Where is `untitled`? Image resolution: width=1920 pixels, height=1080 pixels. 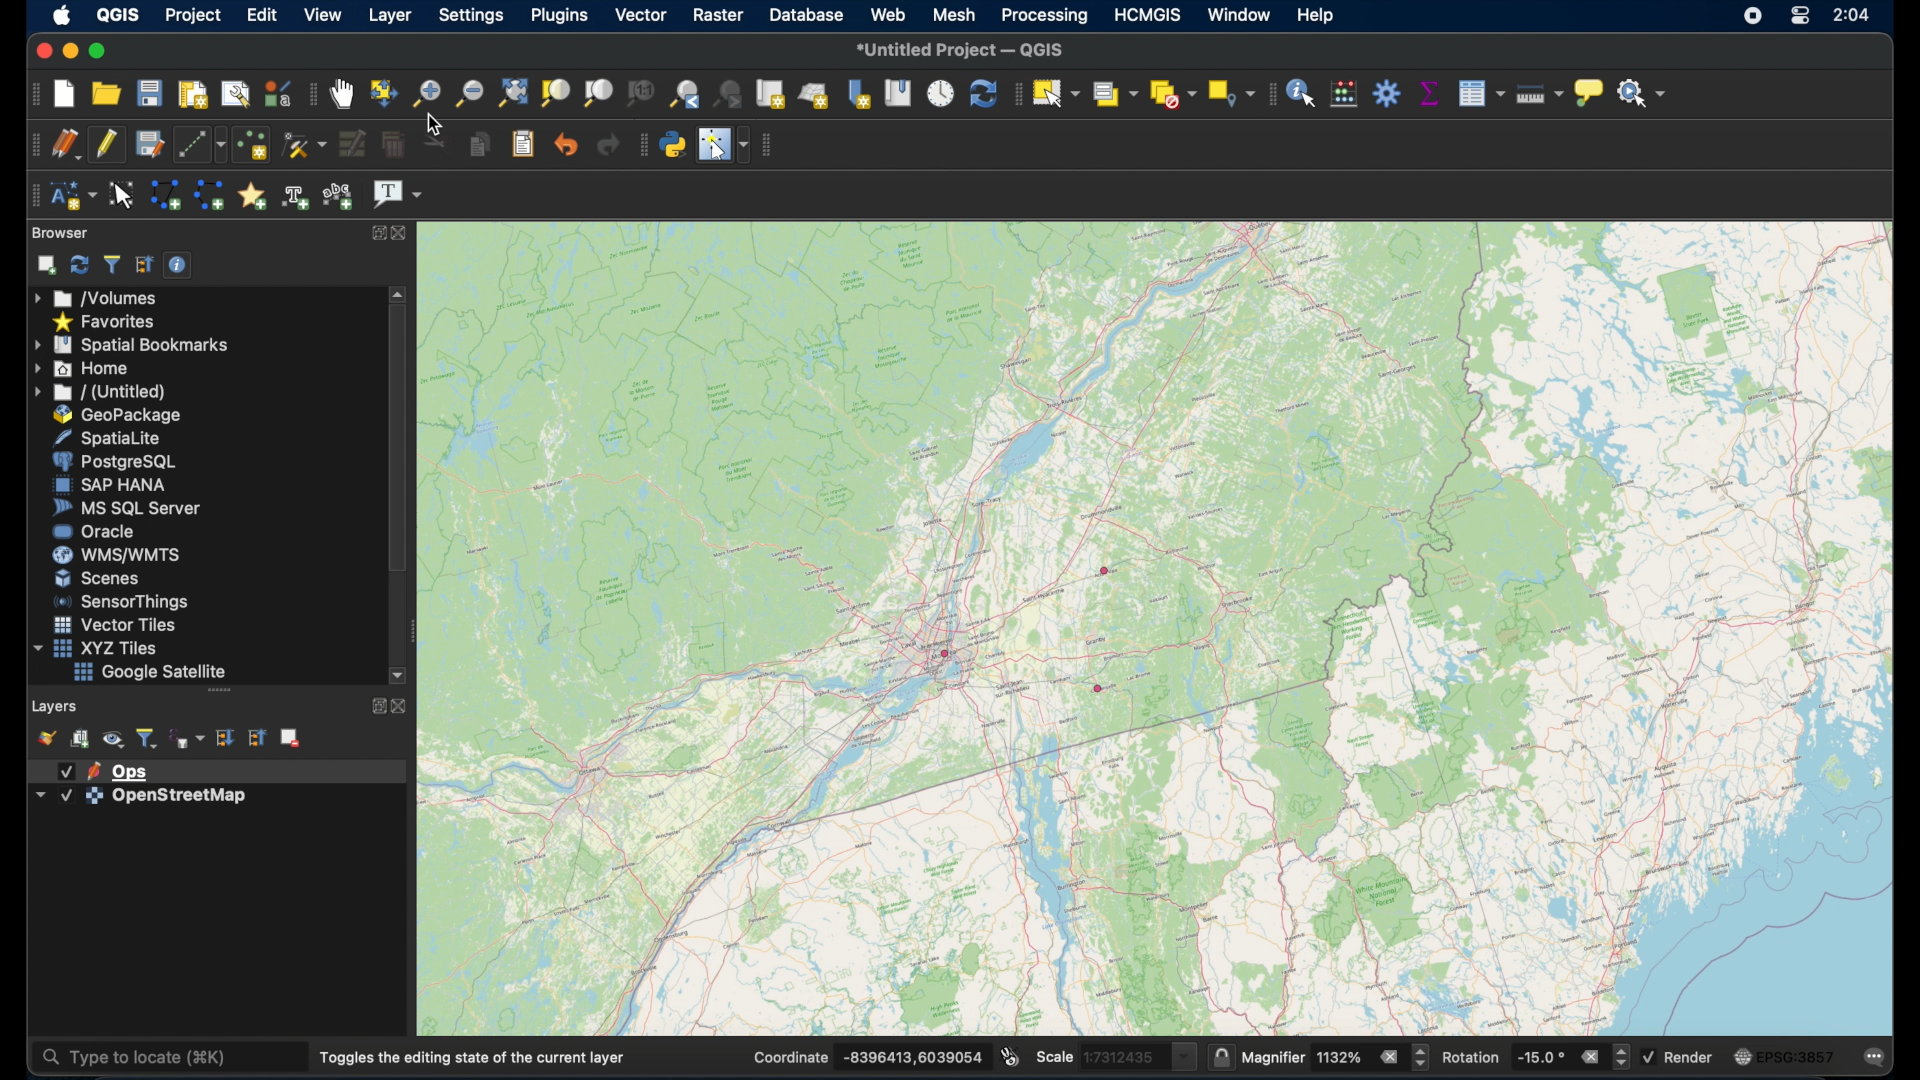 untitled is located at coordinates (97, 392).